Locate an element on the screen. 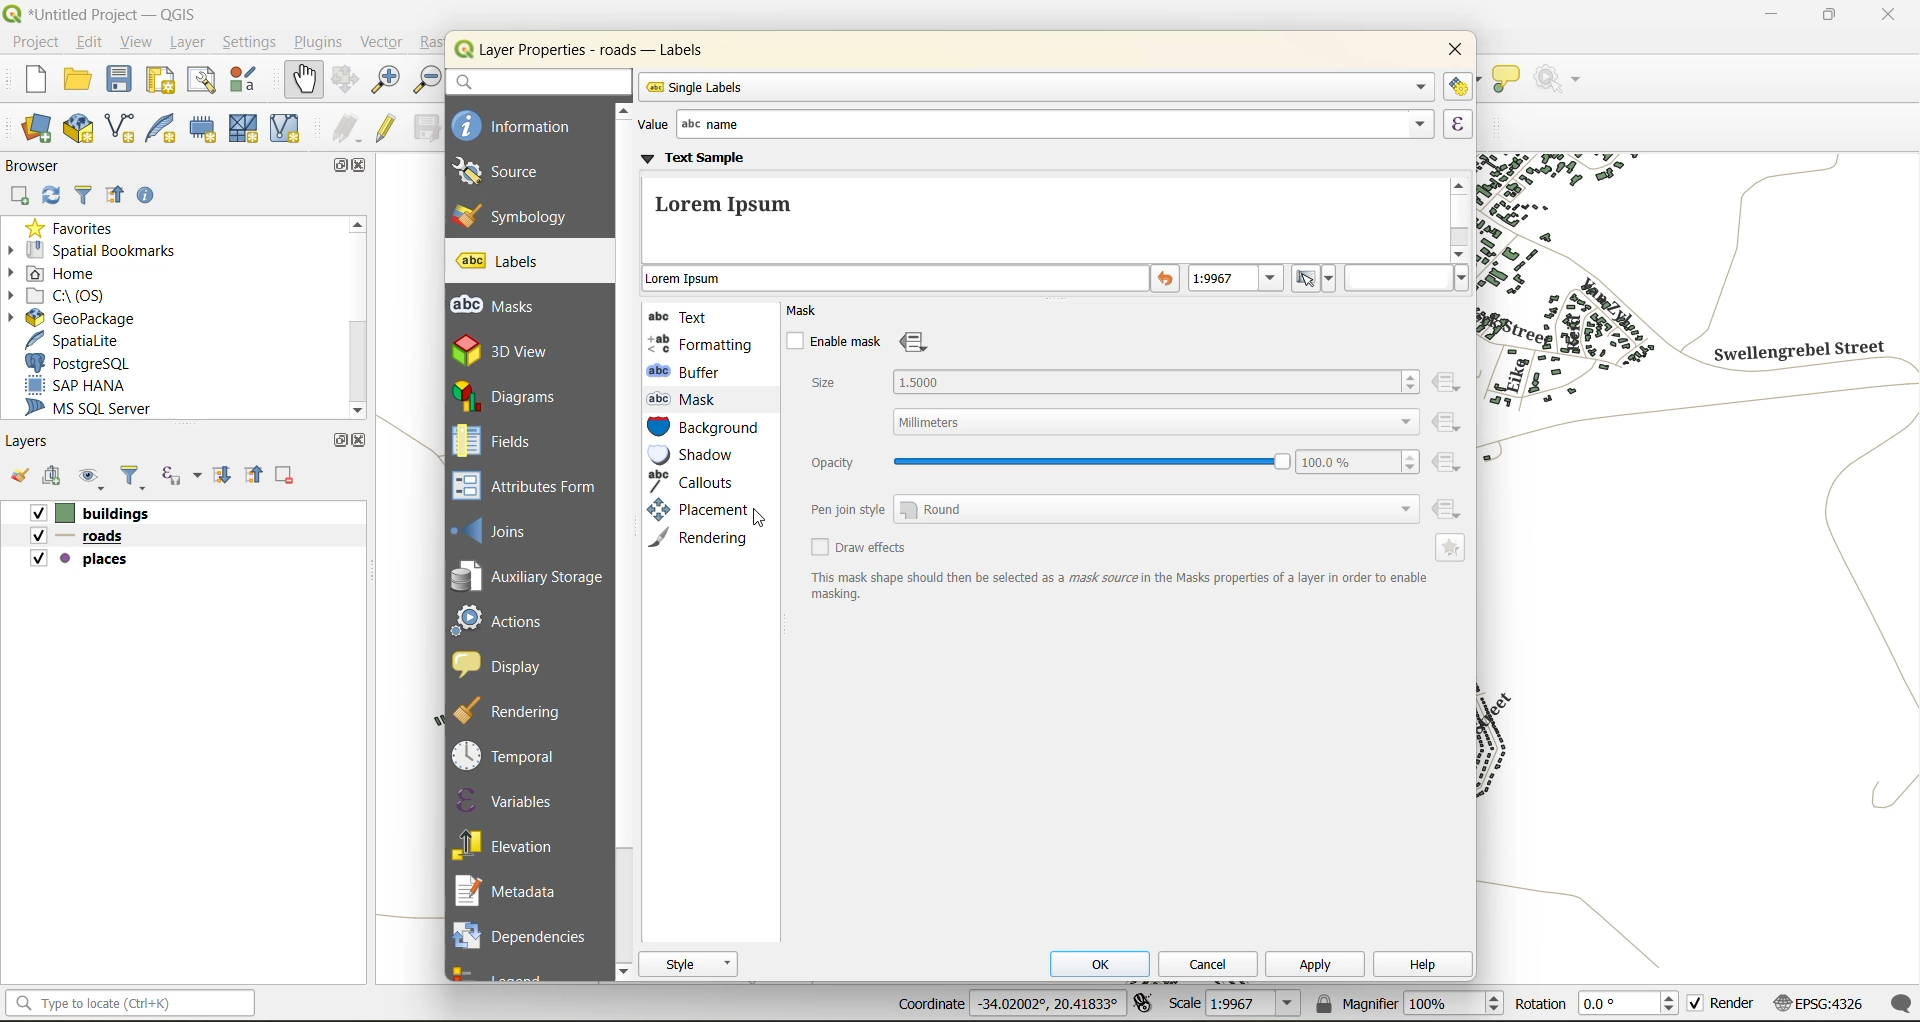  new is located at coordinates (28, 80).